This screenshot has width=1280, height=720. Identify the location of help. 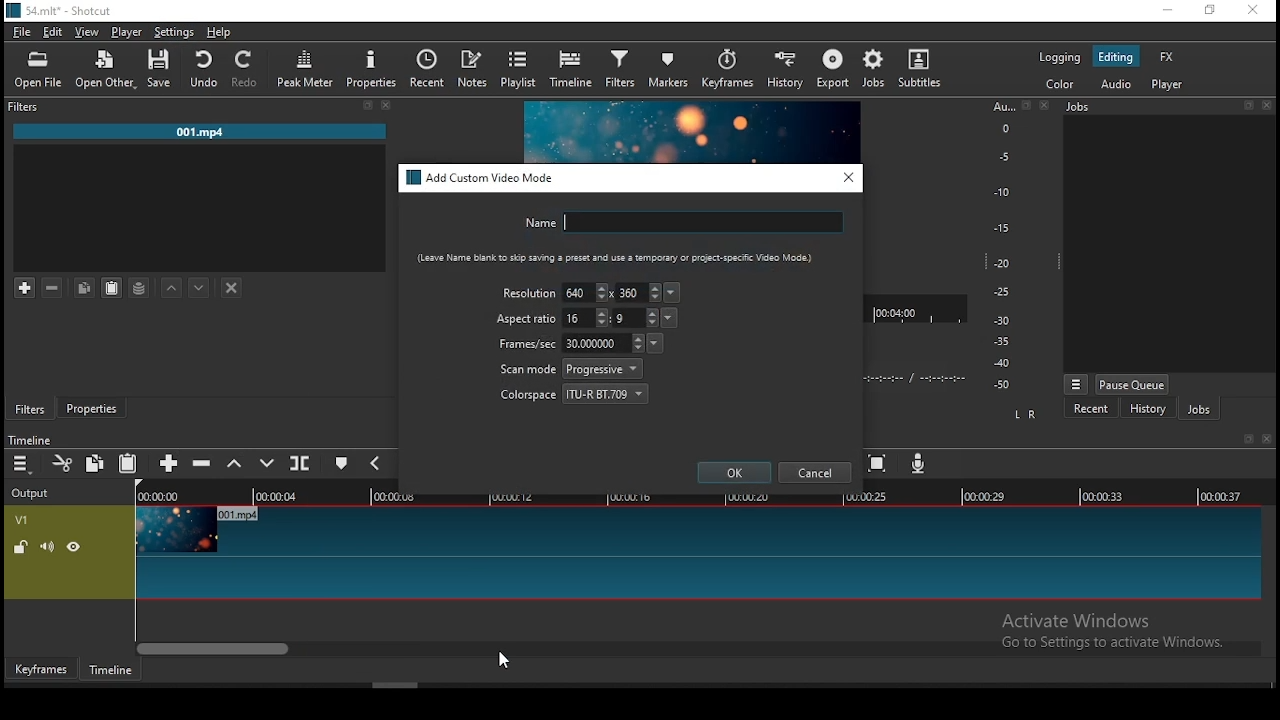
(219, 32).